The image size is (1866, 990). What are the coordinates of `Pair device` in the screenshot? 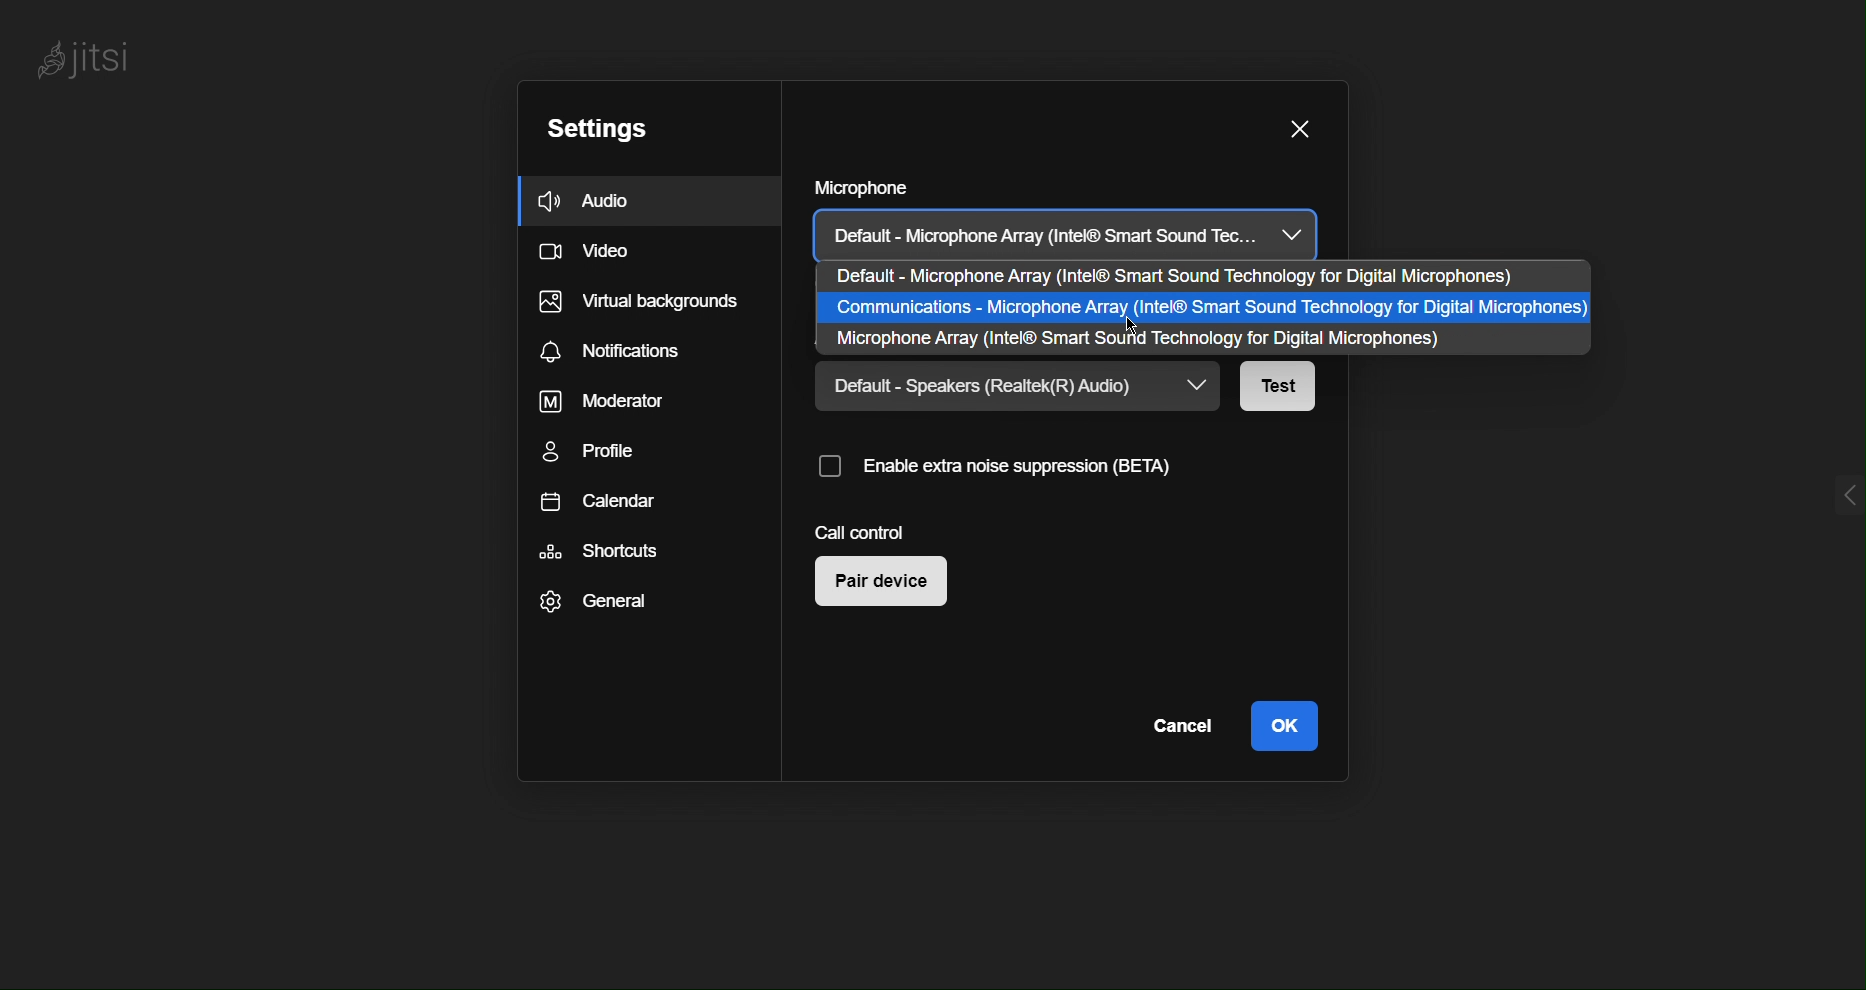 It's located at (882, 584).